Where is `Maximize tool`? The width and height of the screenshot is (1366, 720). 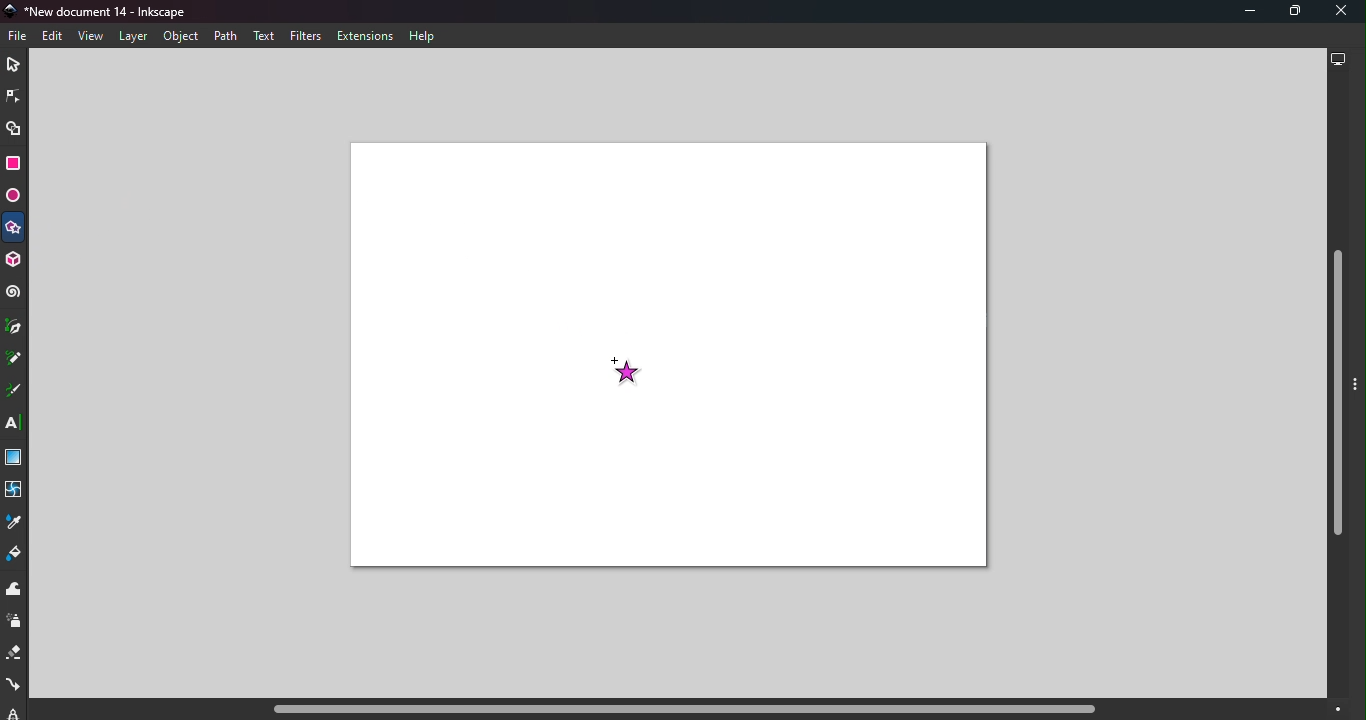
Maximize tool is located at coordinates (1290, 11).